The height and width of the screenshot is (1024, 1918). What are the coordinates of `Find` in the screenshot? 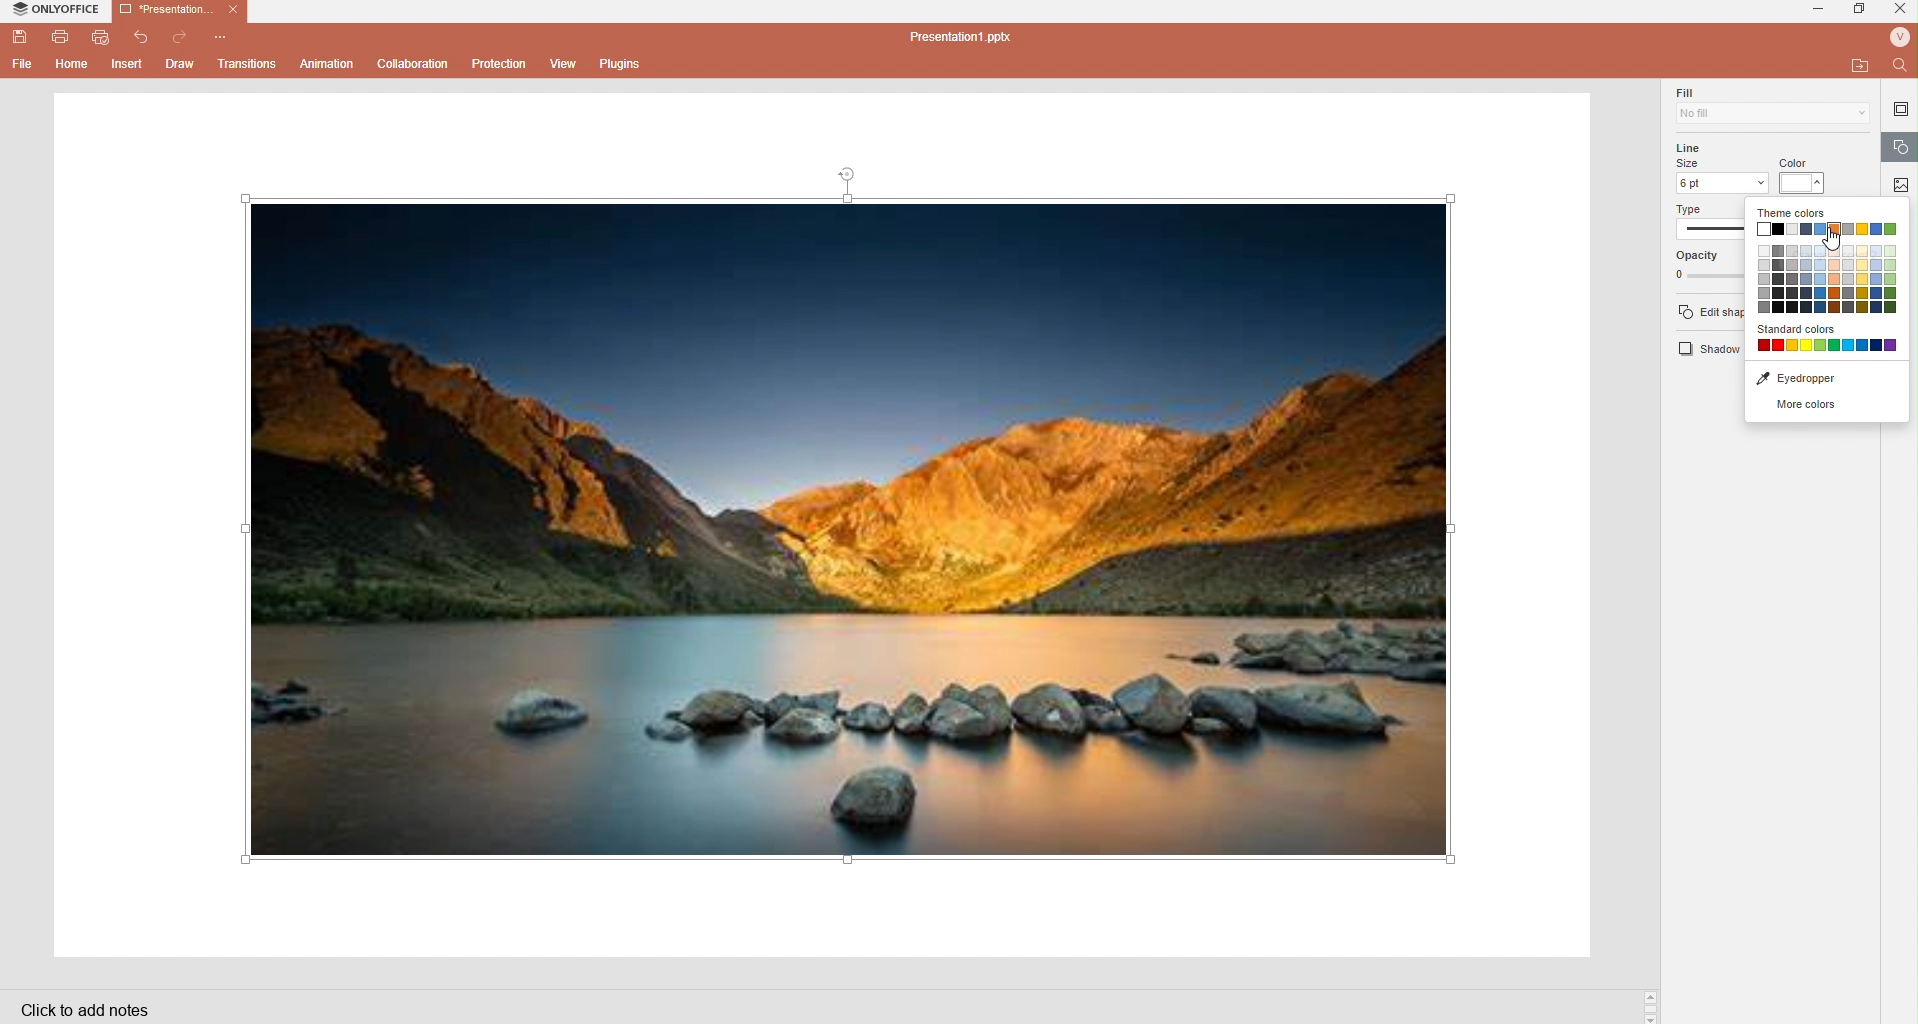 It's located at (1899, 64).